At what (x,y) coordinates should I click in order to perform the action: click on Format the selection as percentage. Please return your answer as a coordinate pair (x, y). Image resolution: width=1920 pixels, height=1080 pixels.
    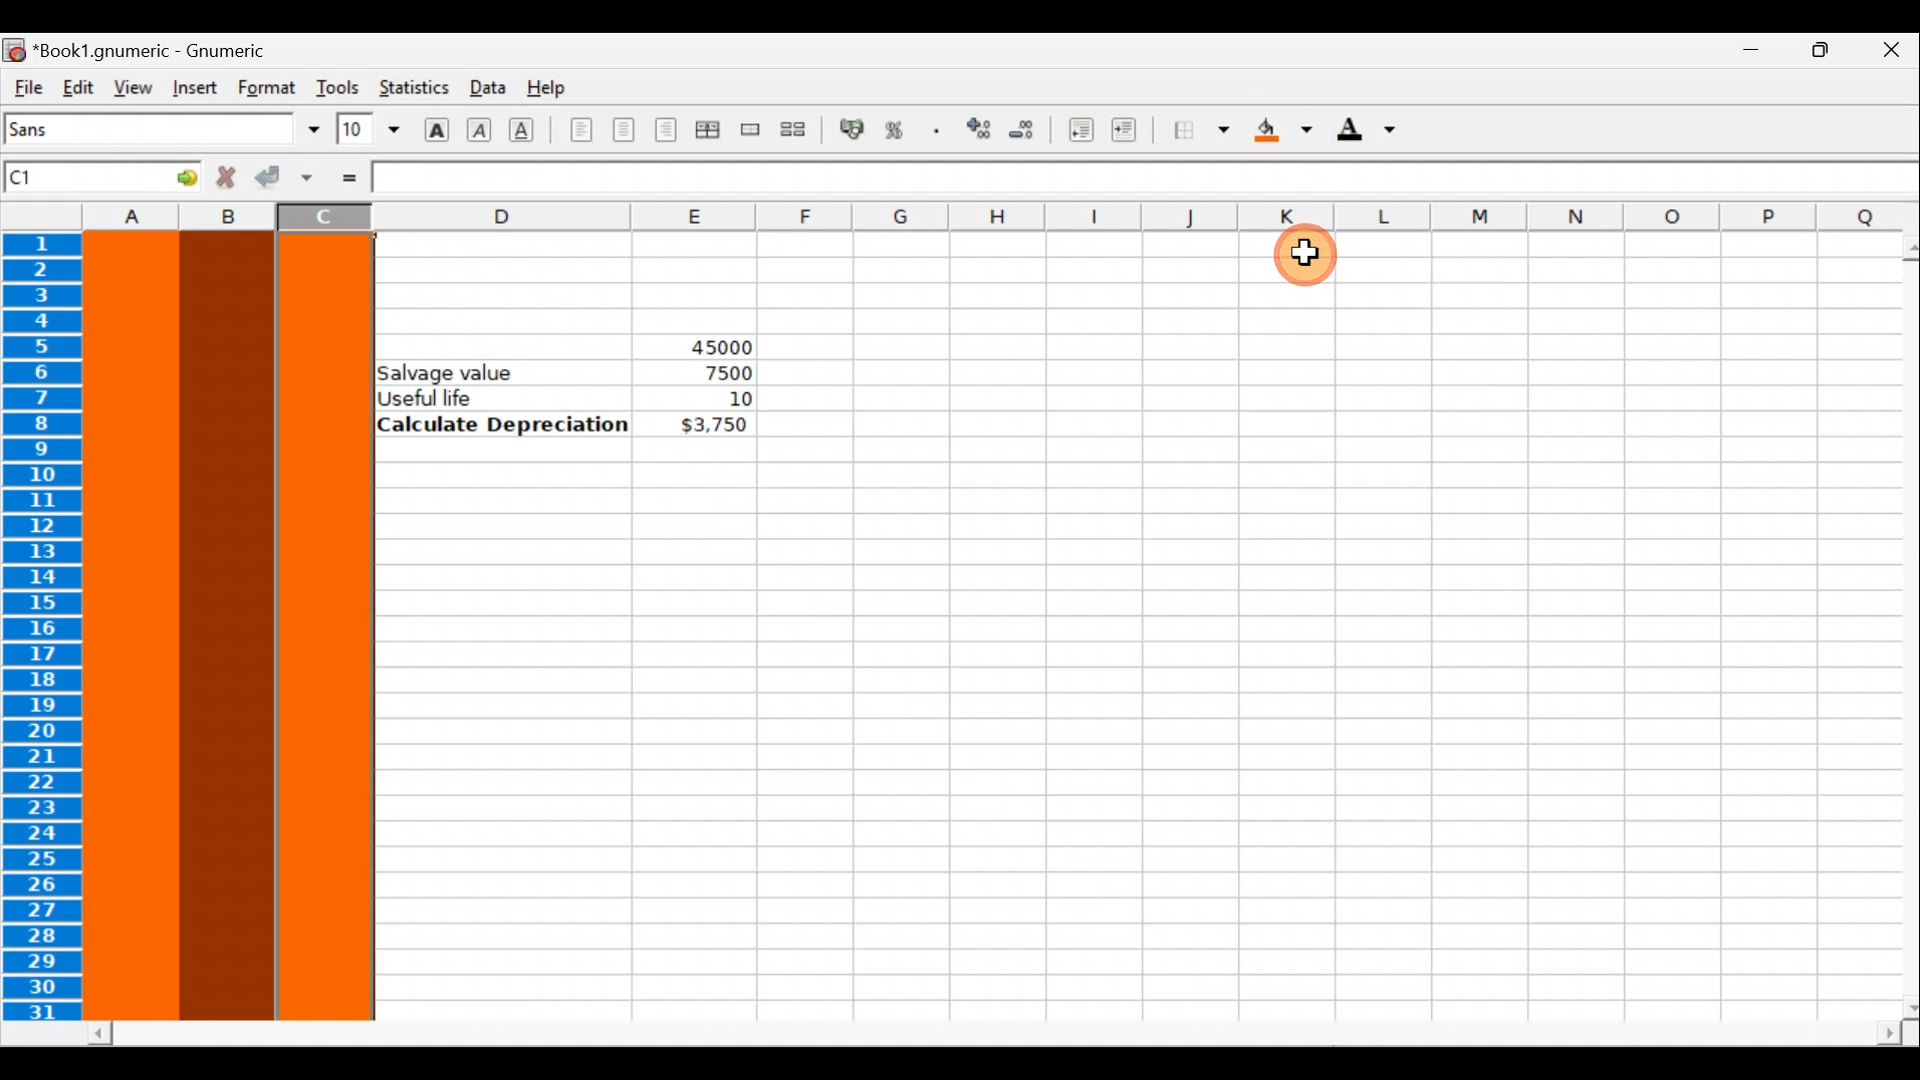
    Looking at the image, I should click on (898, 133).